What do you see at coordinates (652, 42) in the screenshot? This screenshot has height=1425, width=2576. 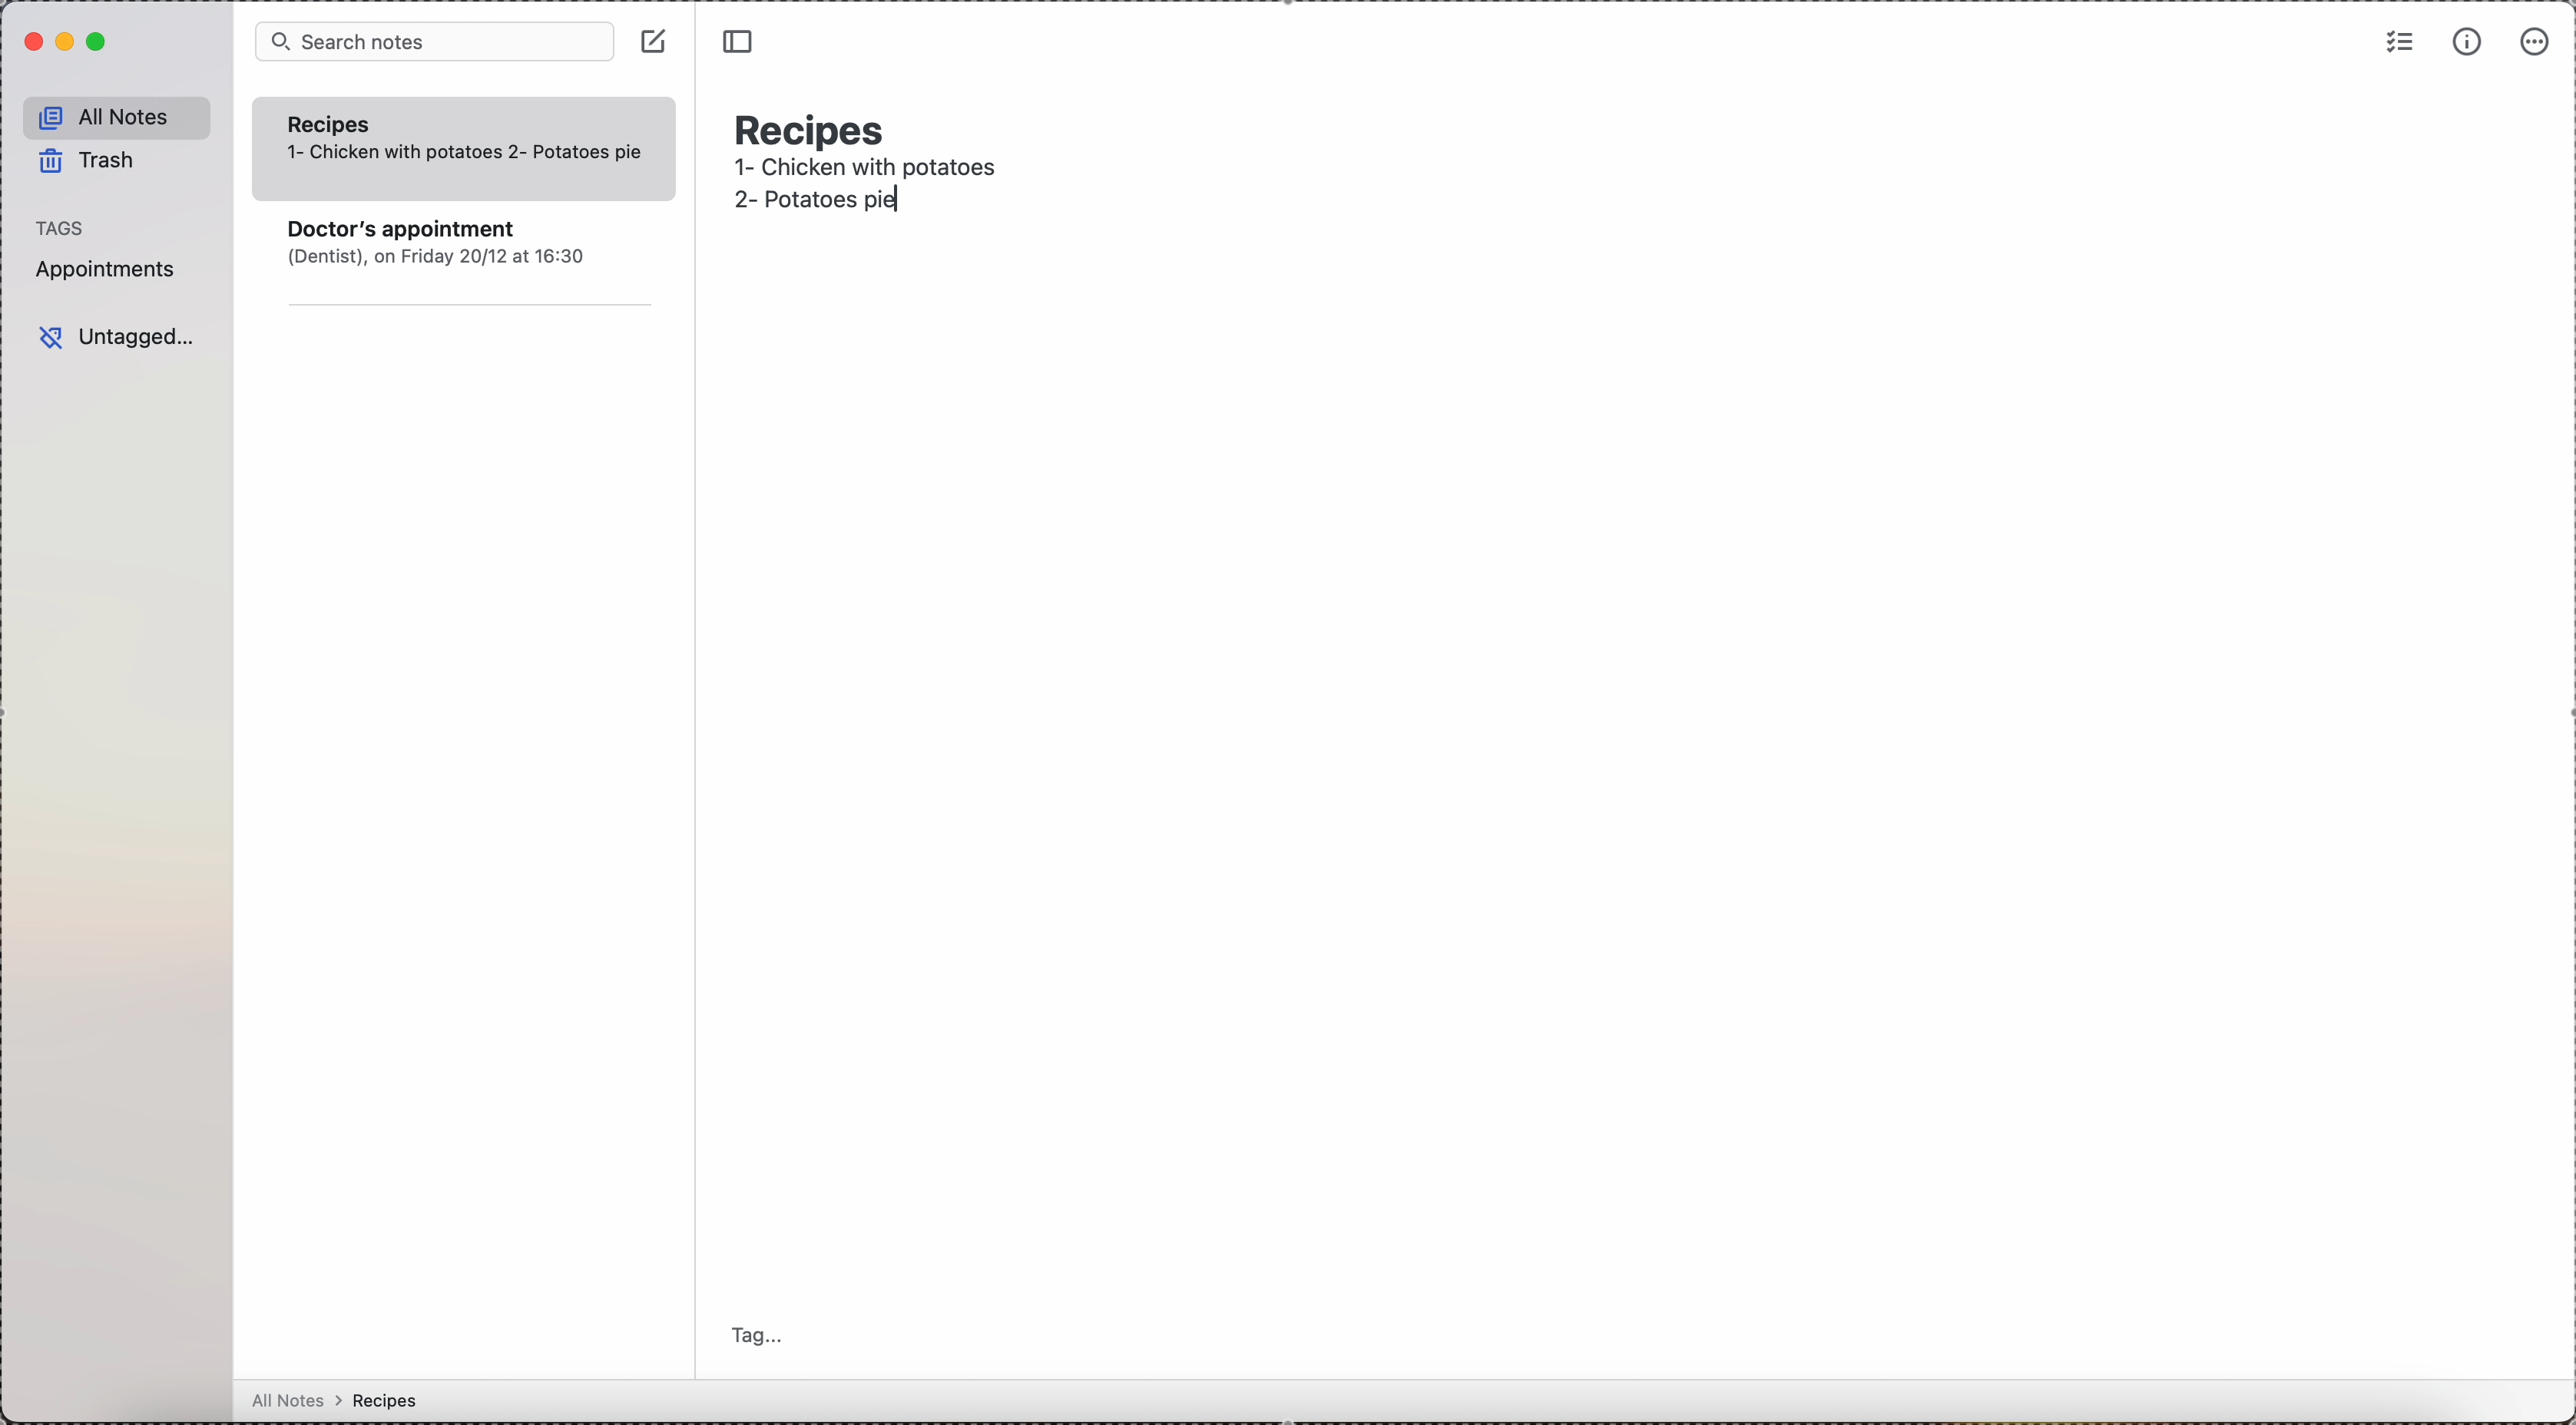 I see `click on create note` at bounding box center [652, 42].